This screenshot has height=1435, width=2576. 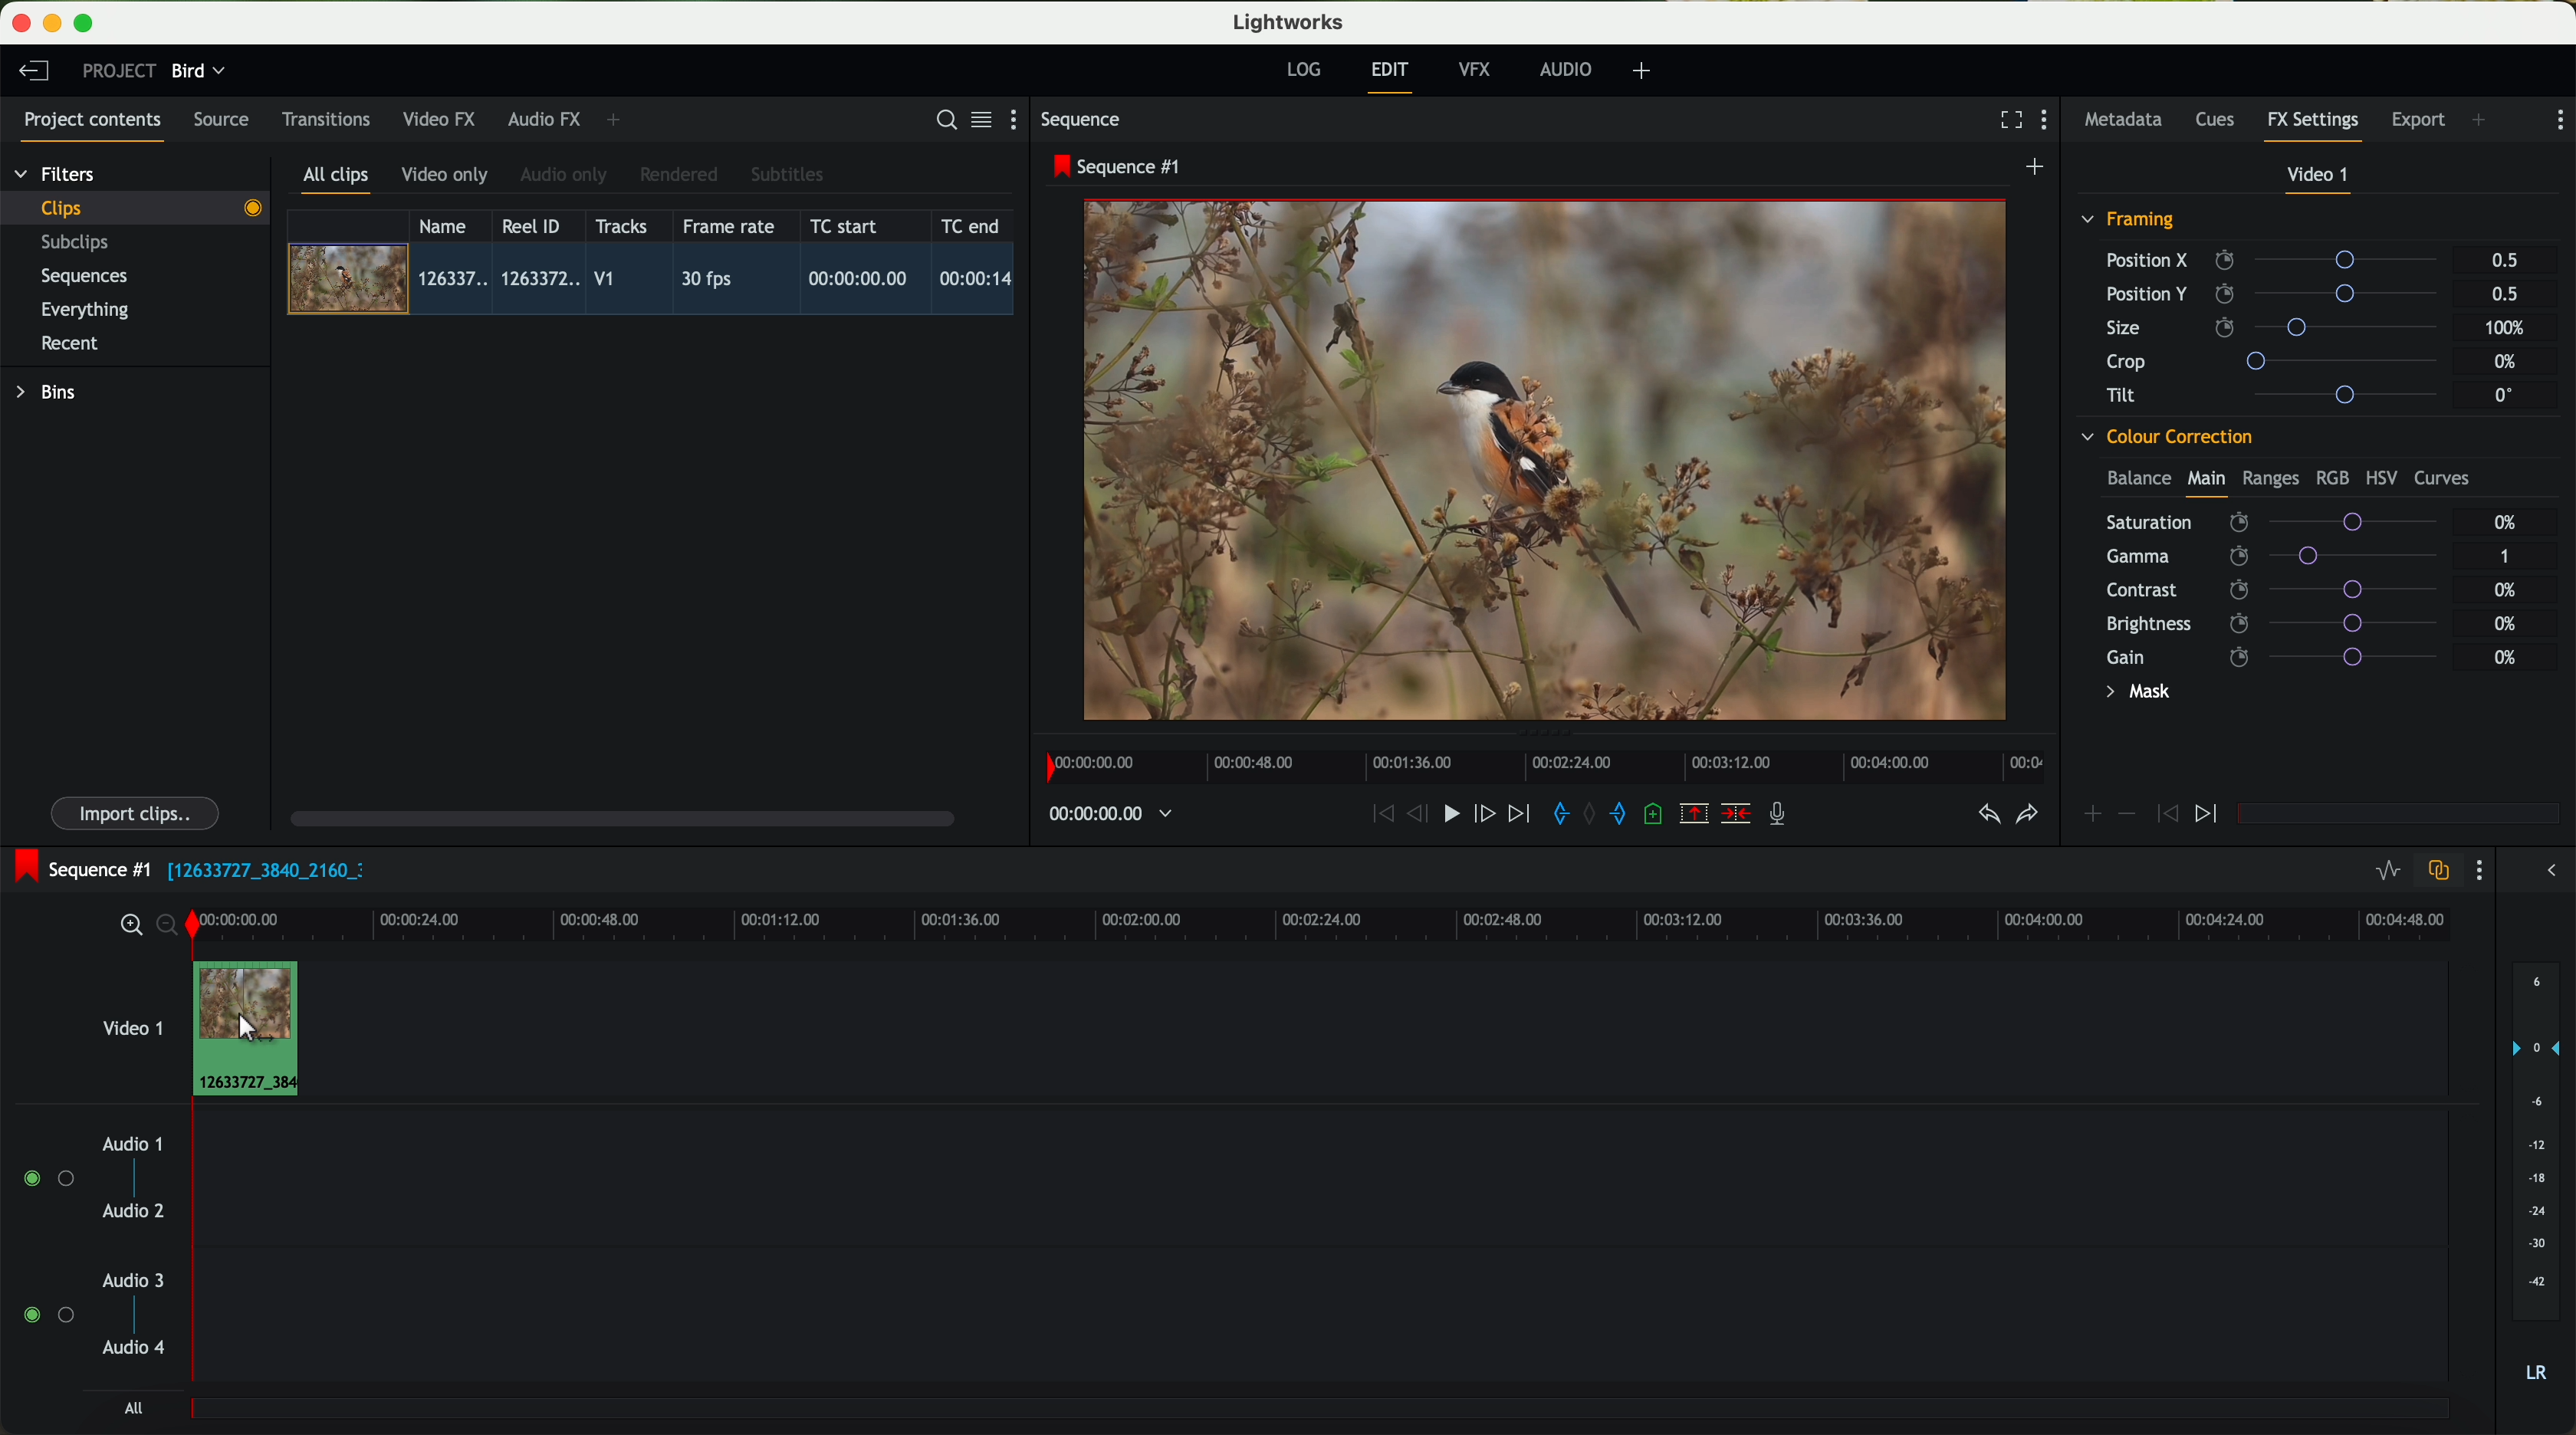 What do you see at coordinates (444, 176) in the screenshot?
I see `video only` at bounding box center [444, 176].